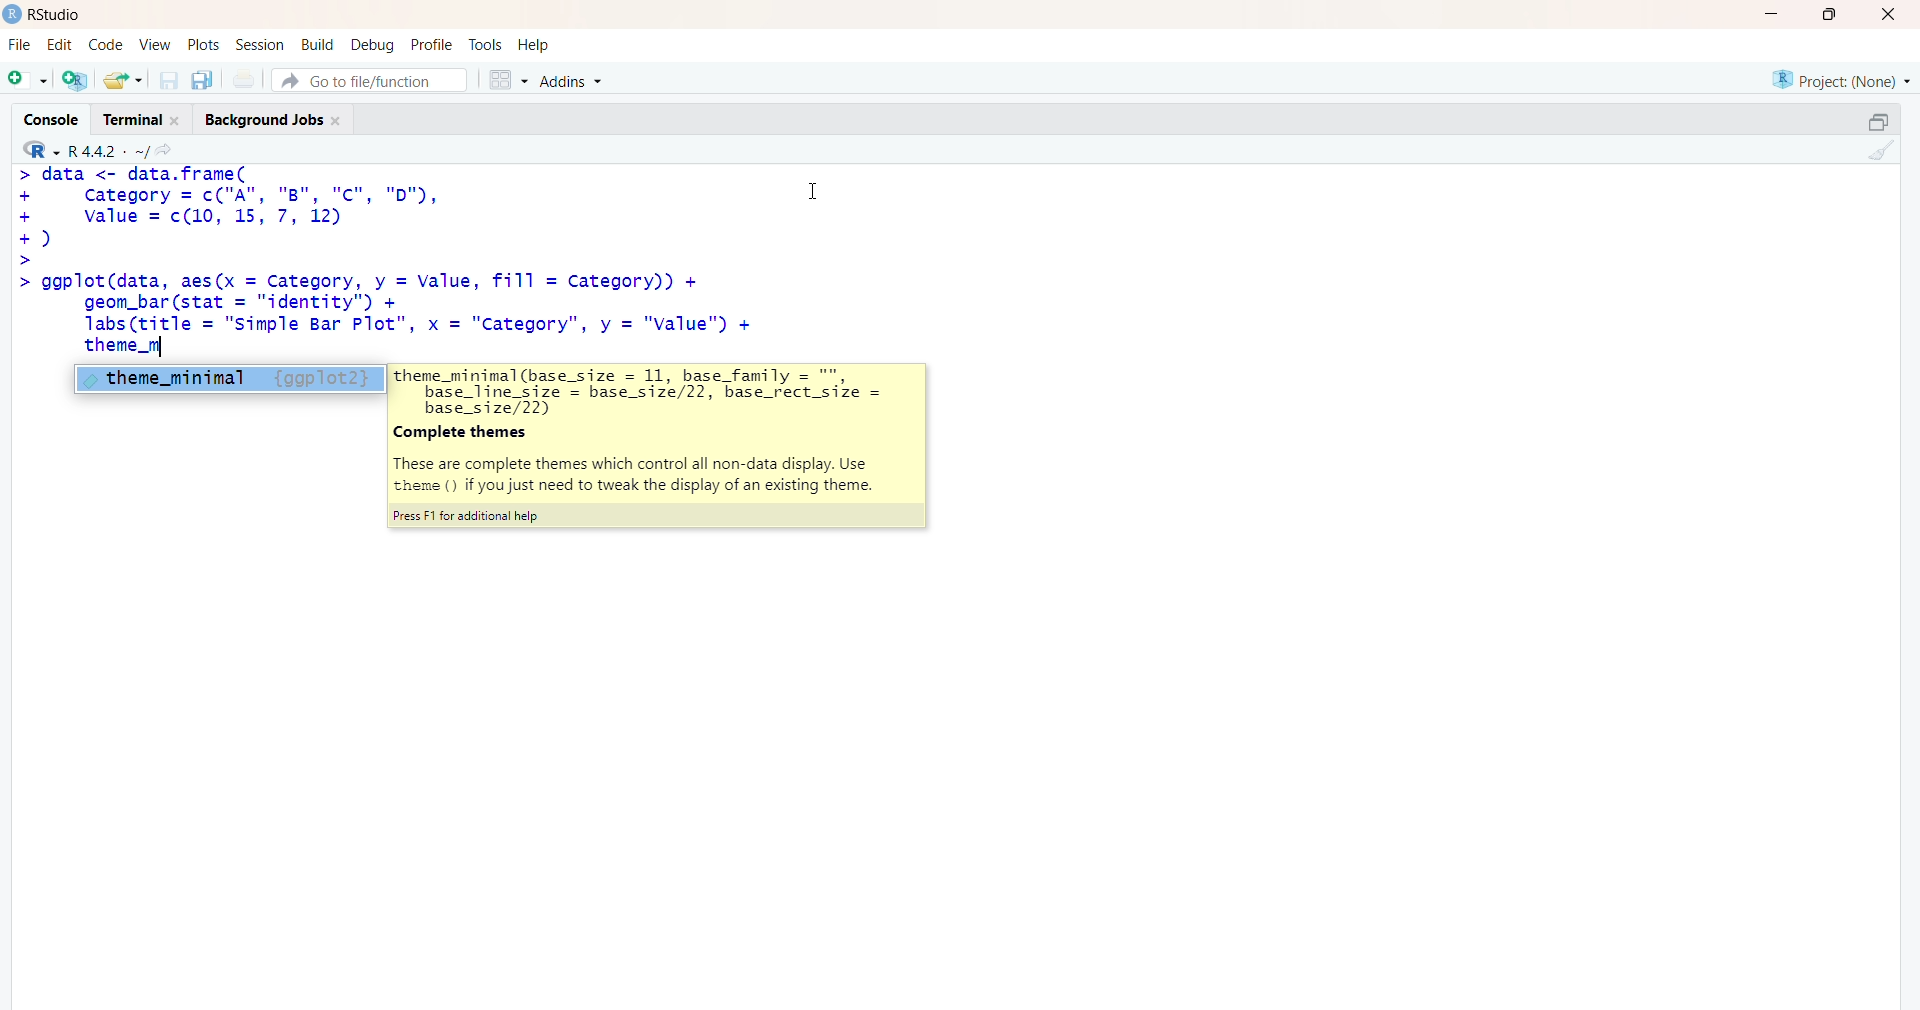  Describe the element at coordinates (1885, 14) in the screenshot. I see `Close` at that location.